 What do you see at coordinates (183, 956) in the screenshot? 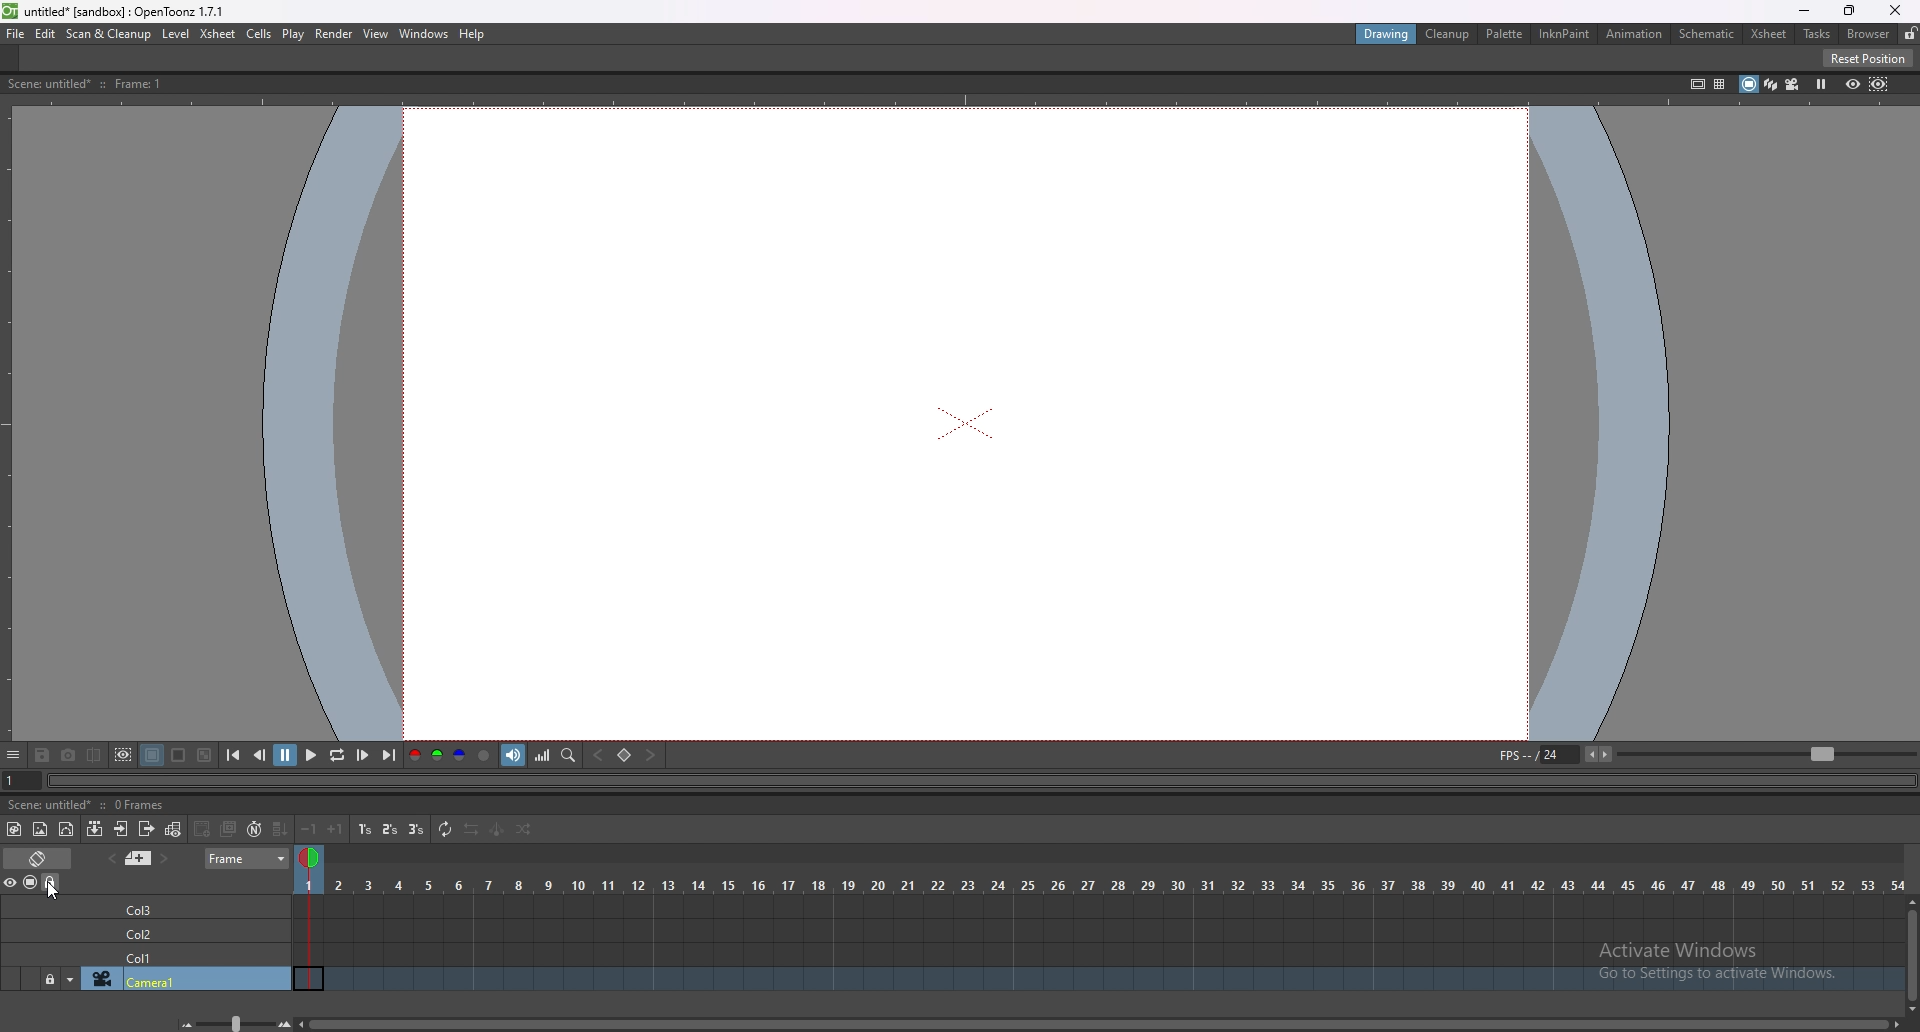
I see `column 1` at bounding box center [183, 956].